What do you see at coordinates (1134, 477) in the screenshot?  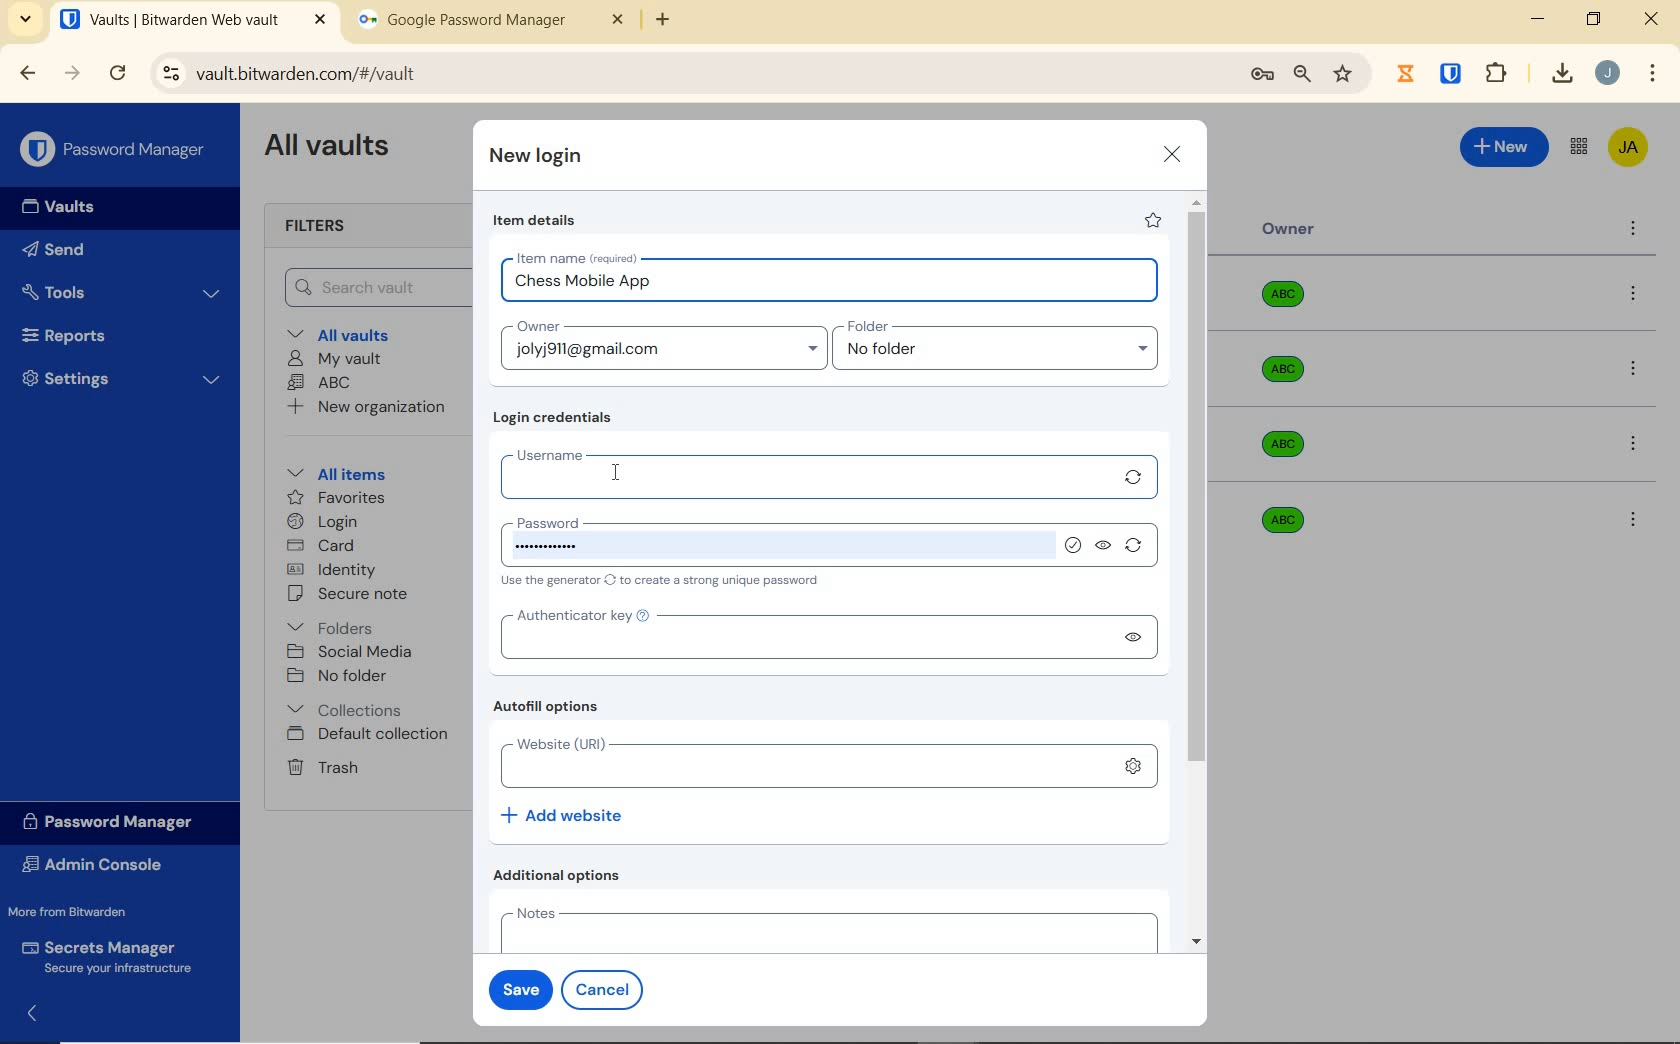 I see `generate` at bounding box center [1134, 477].